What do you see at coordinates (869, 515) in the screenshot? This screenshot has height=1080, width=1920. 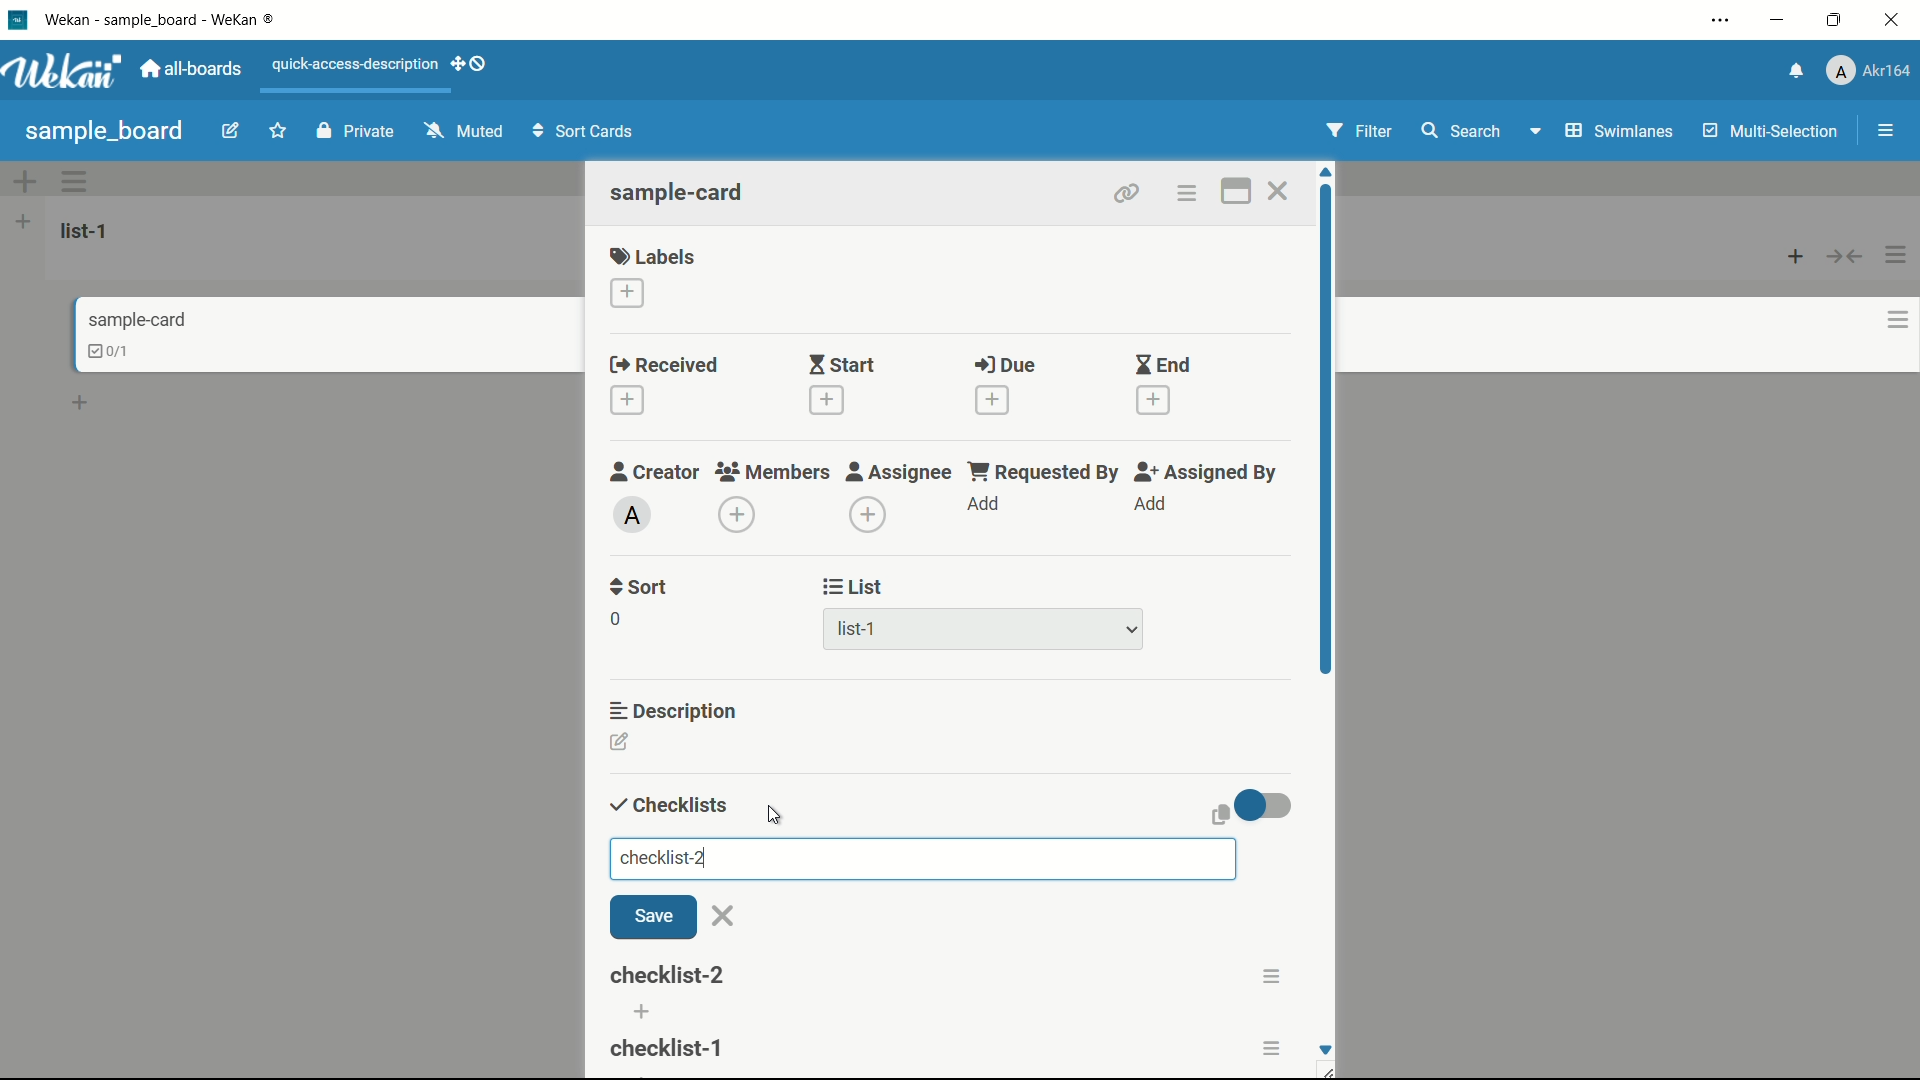 I see `add assignee` at bounding box center [869, 515].